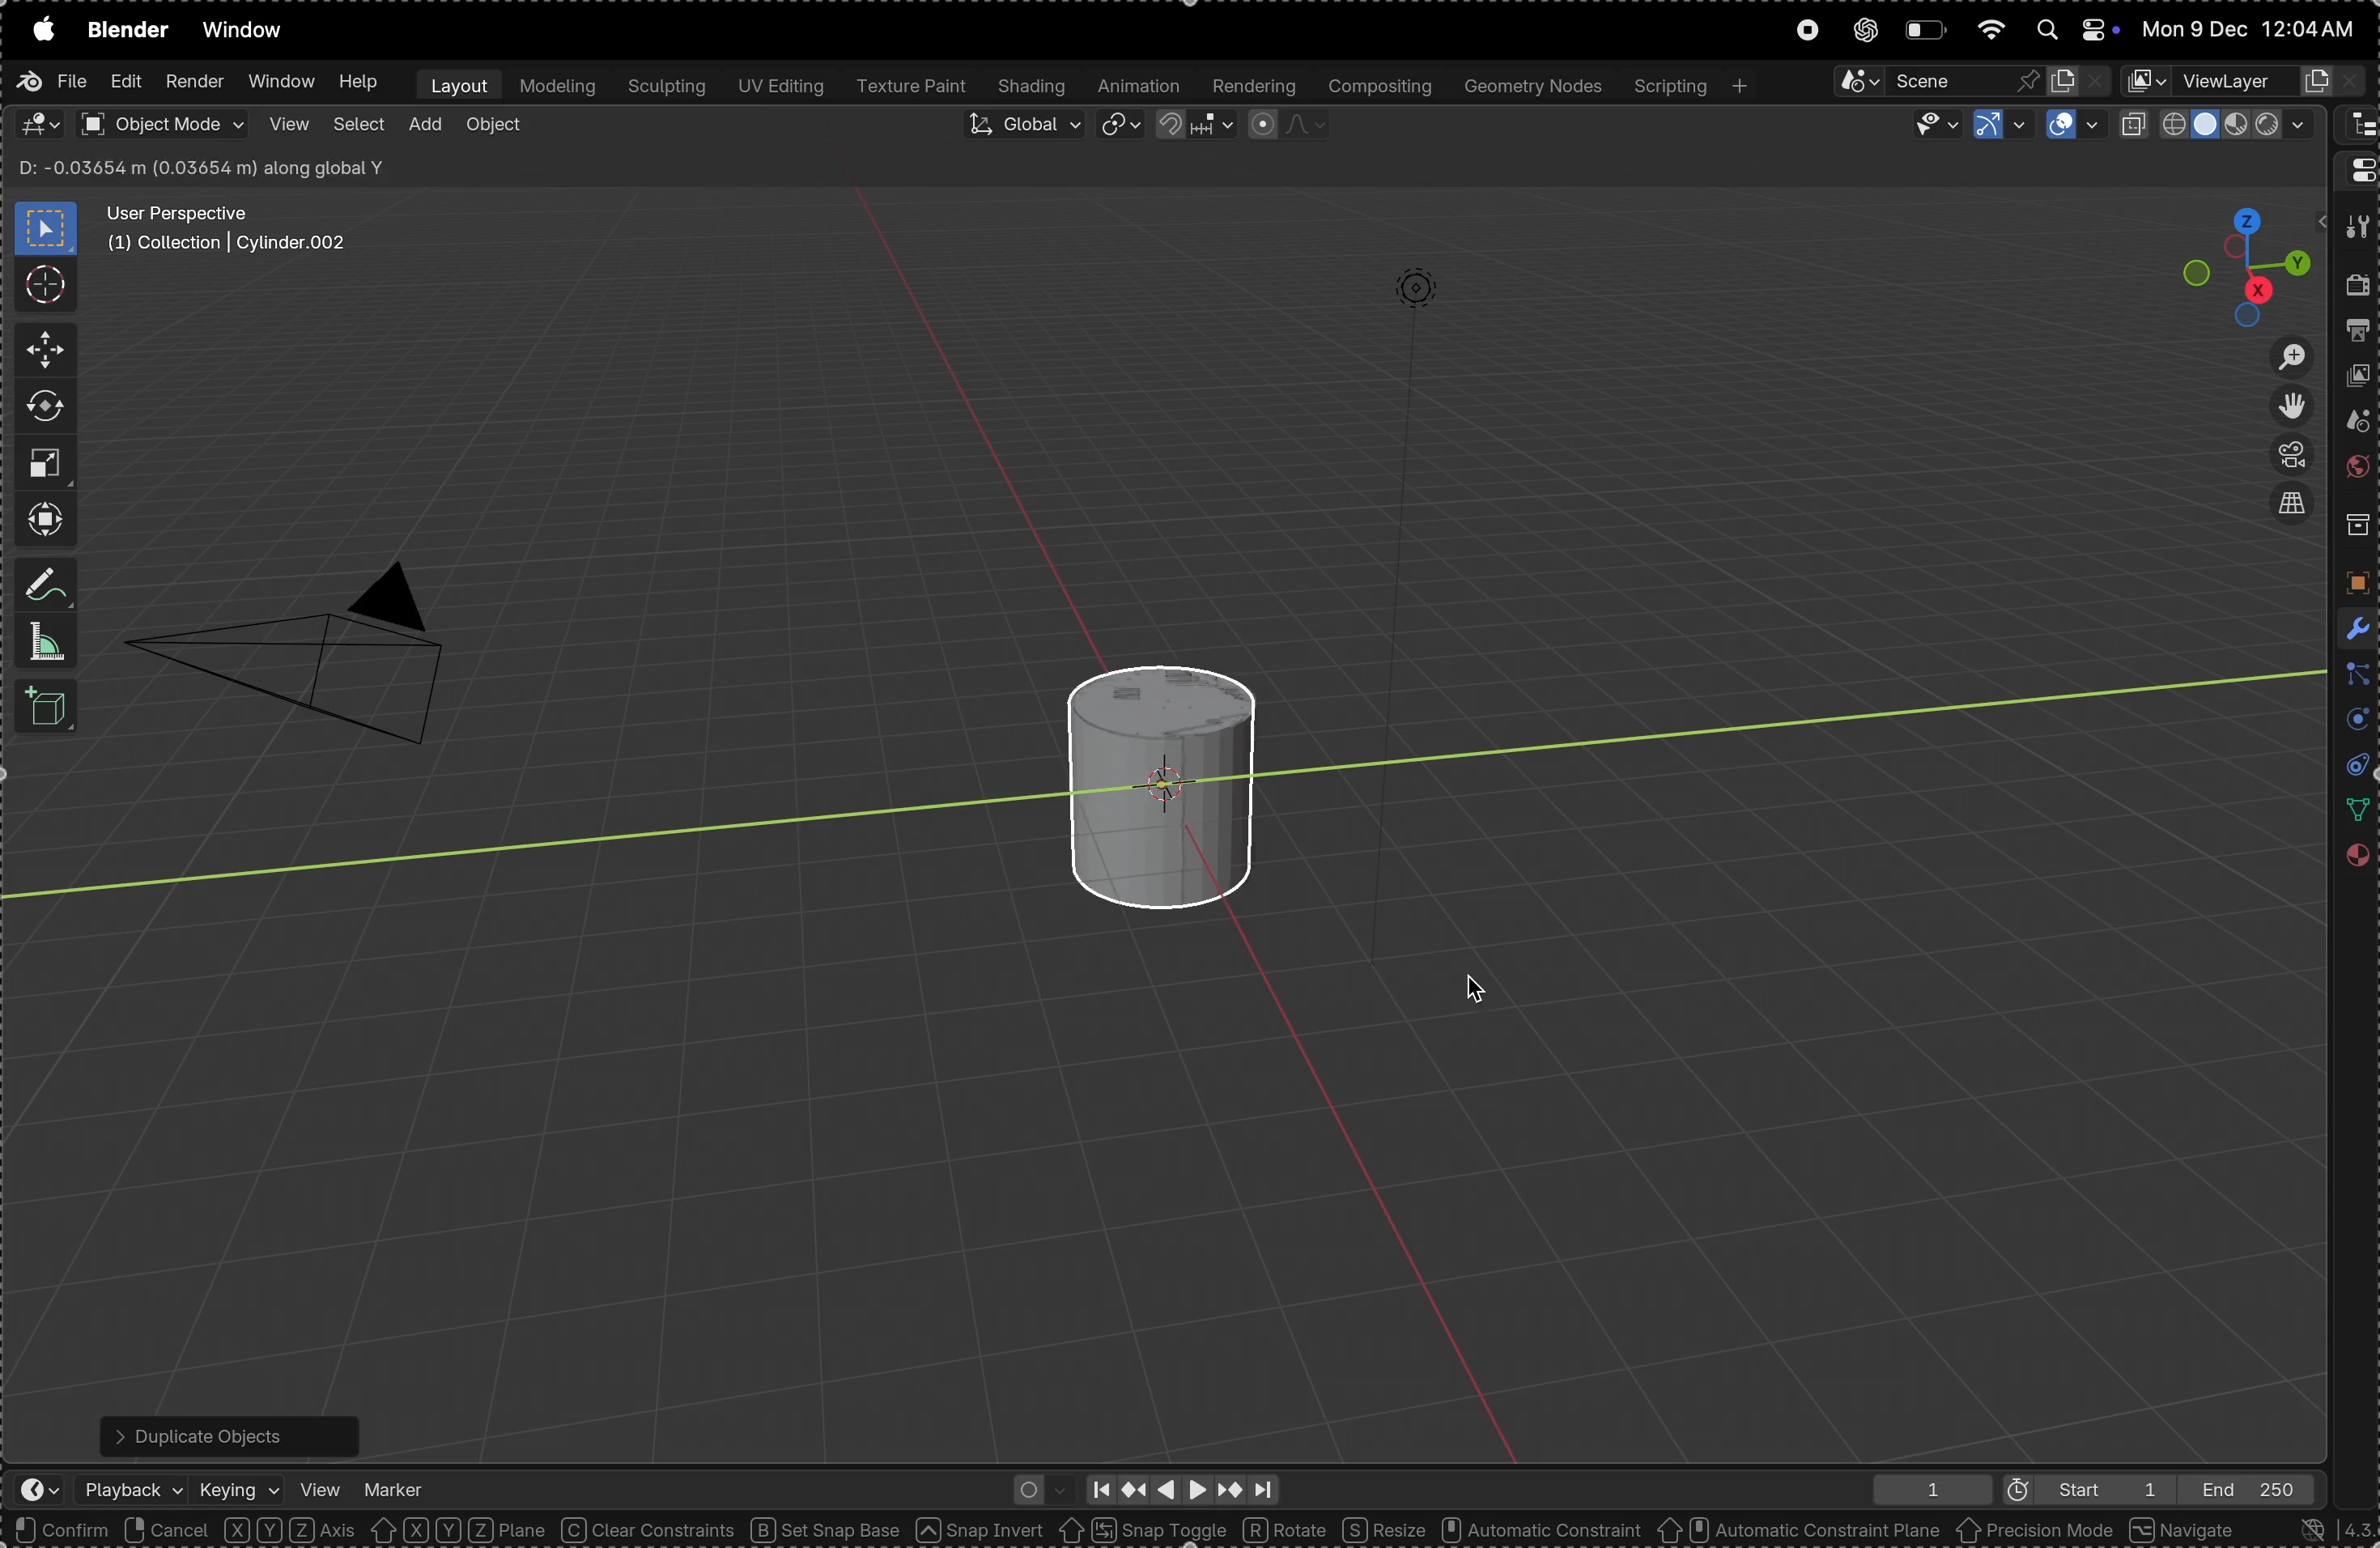 This screenshot has width=2380, height=1548. What do you see at coordinates (249, 32) in the screenshot?
I see `Window` at bounding box center [249, 32].